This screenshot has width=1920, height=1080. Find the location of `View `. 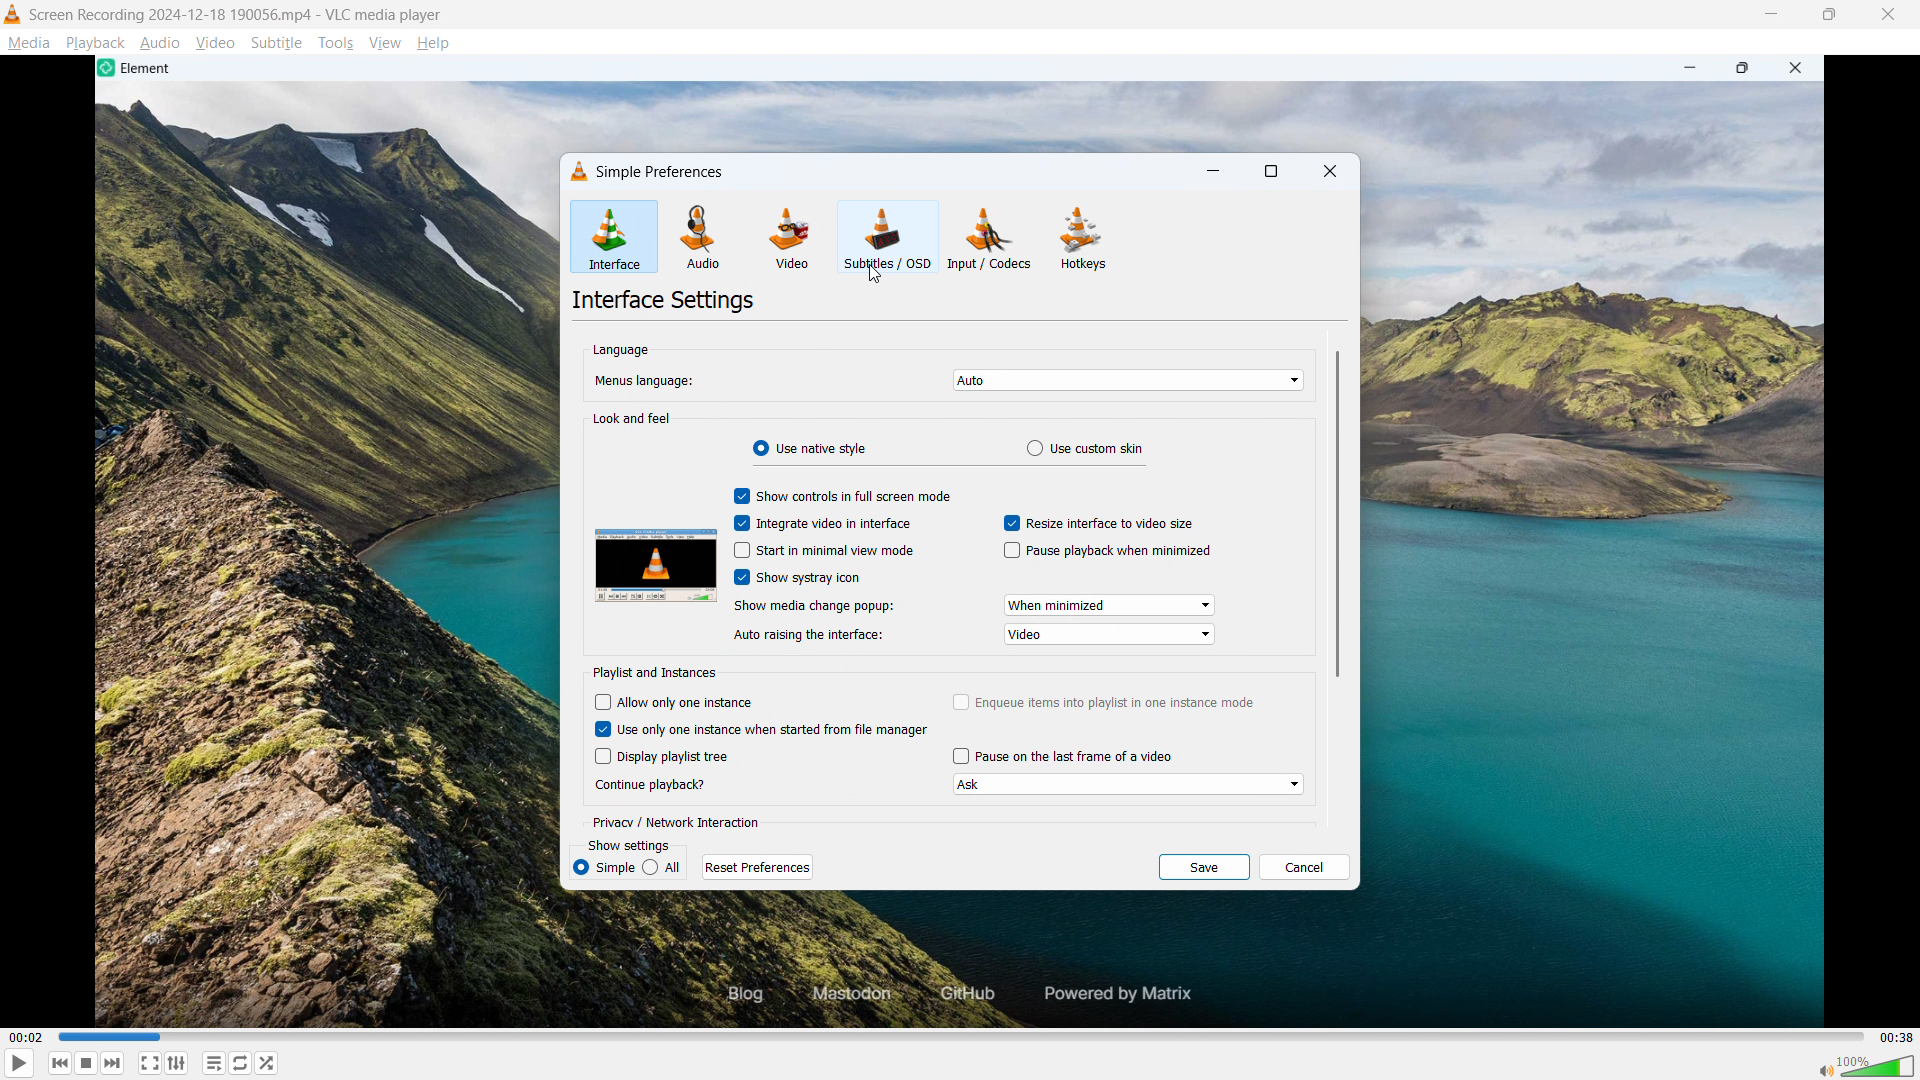

View  is located at coordinates (384, 44).